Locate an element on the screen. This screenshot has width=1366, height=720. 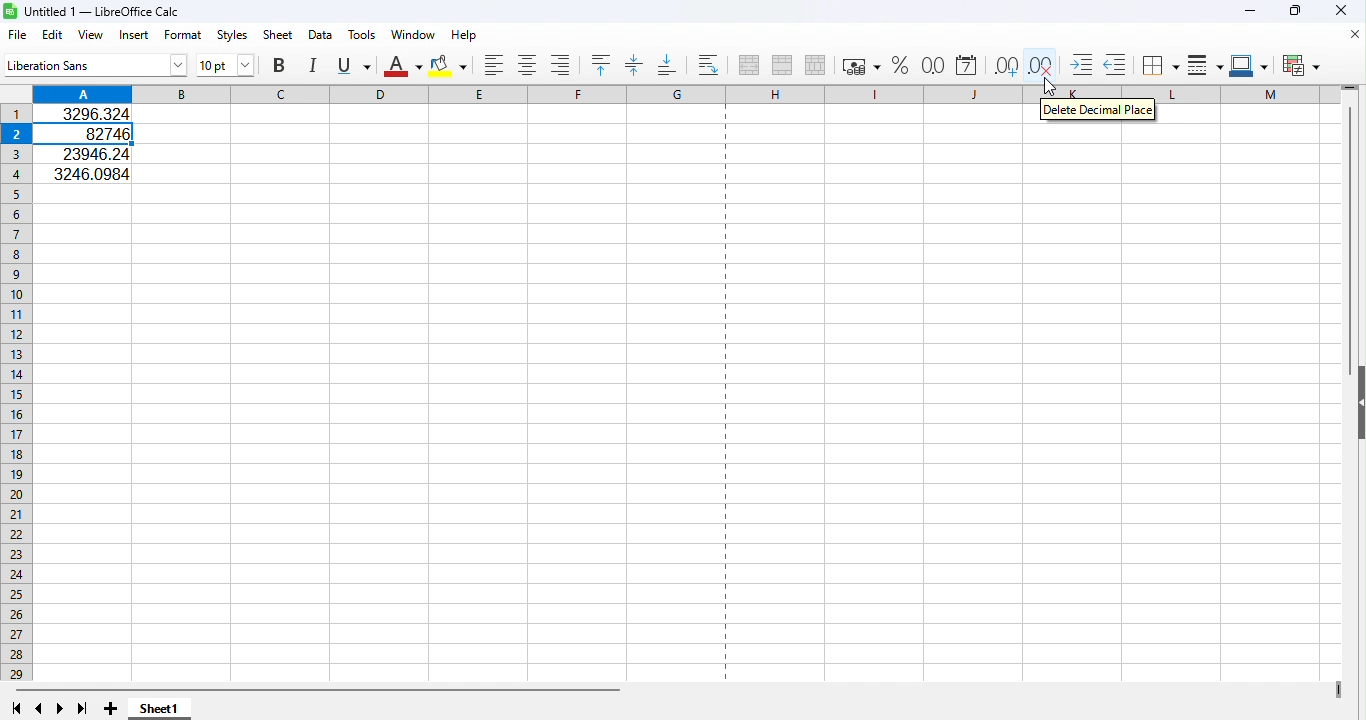
Merge and center or unmerge cells depending upon the current toggle state is located at coordinates (746, 63).